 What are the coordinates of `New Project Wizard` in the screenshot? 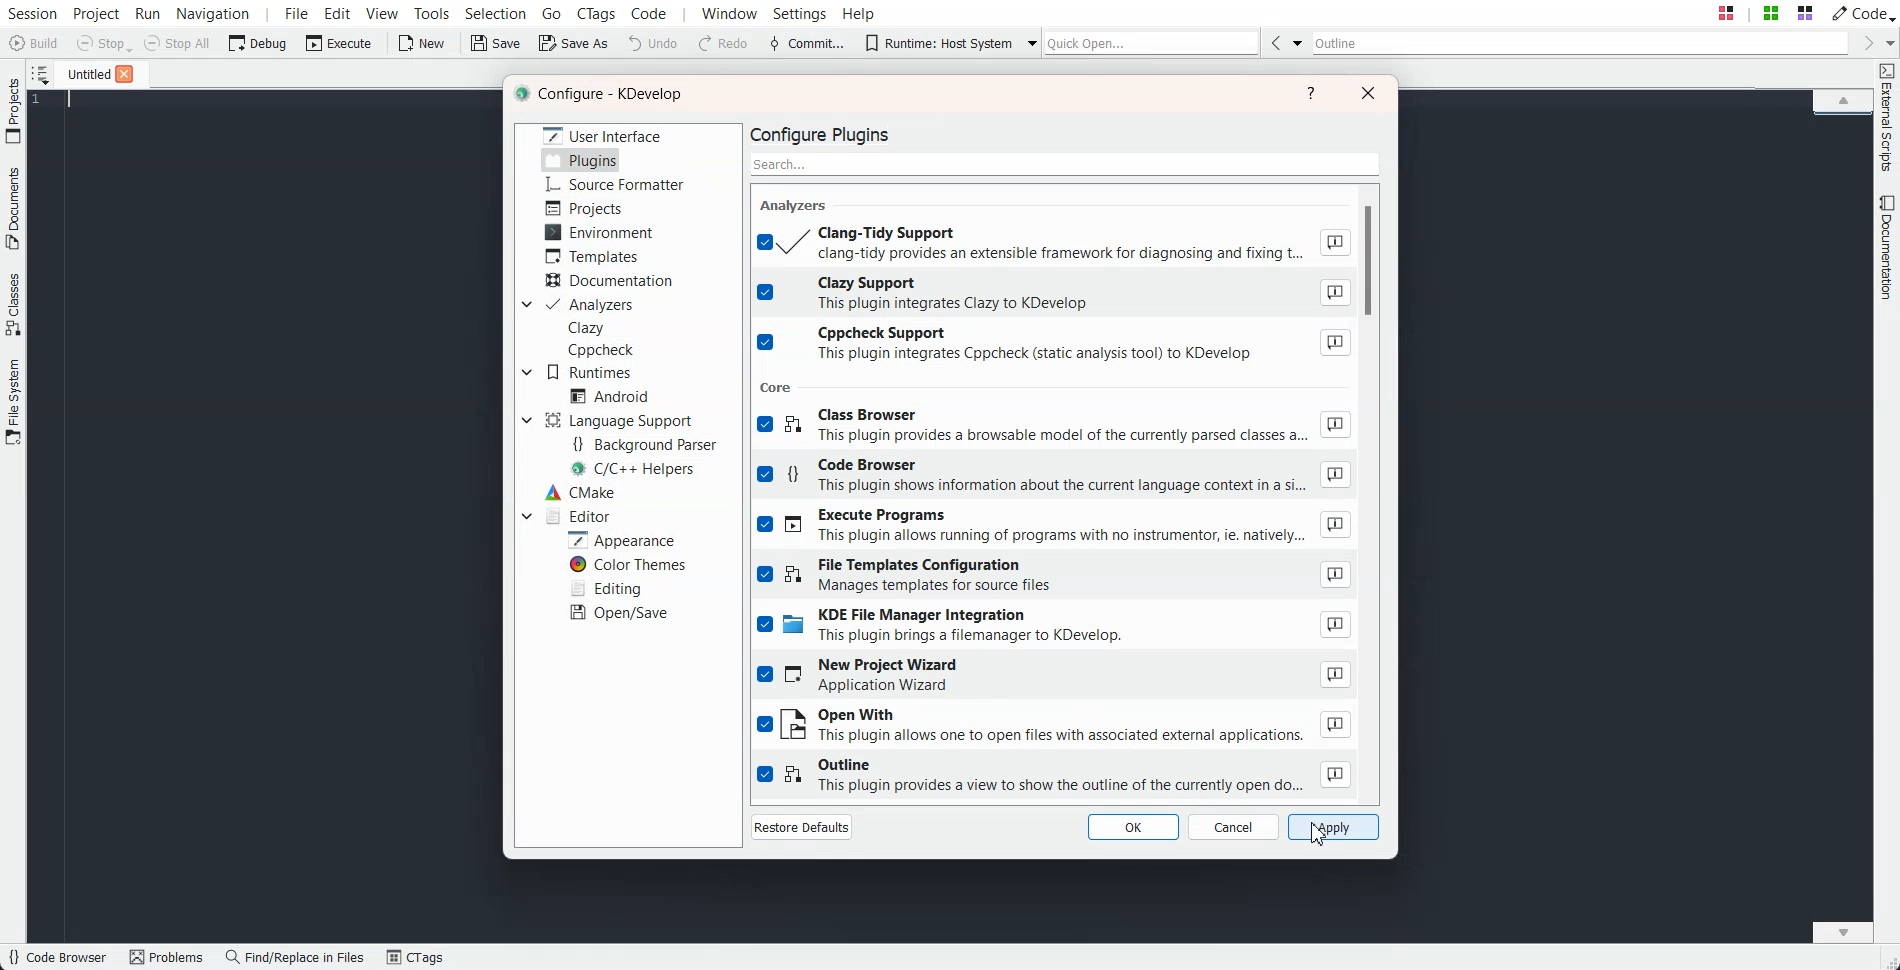 It's located at (1055, 677).